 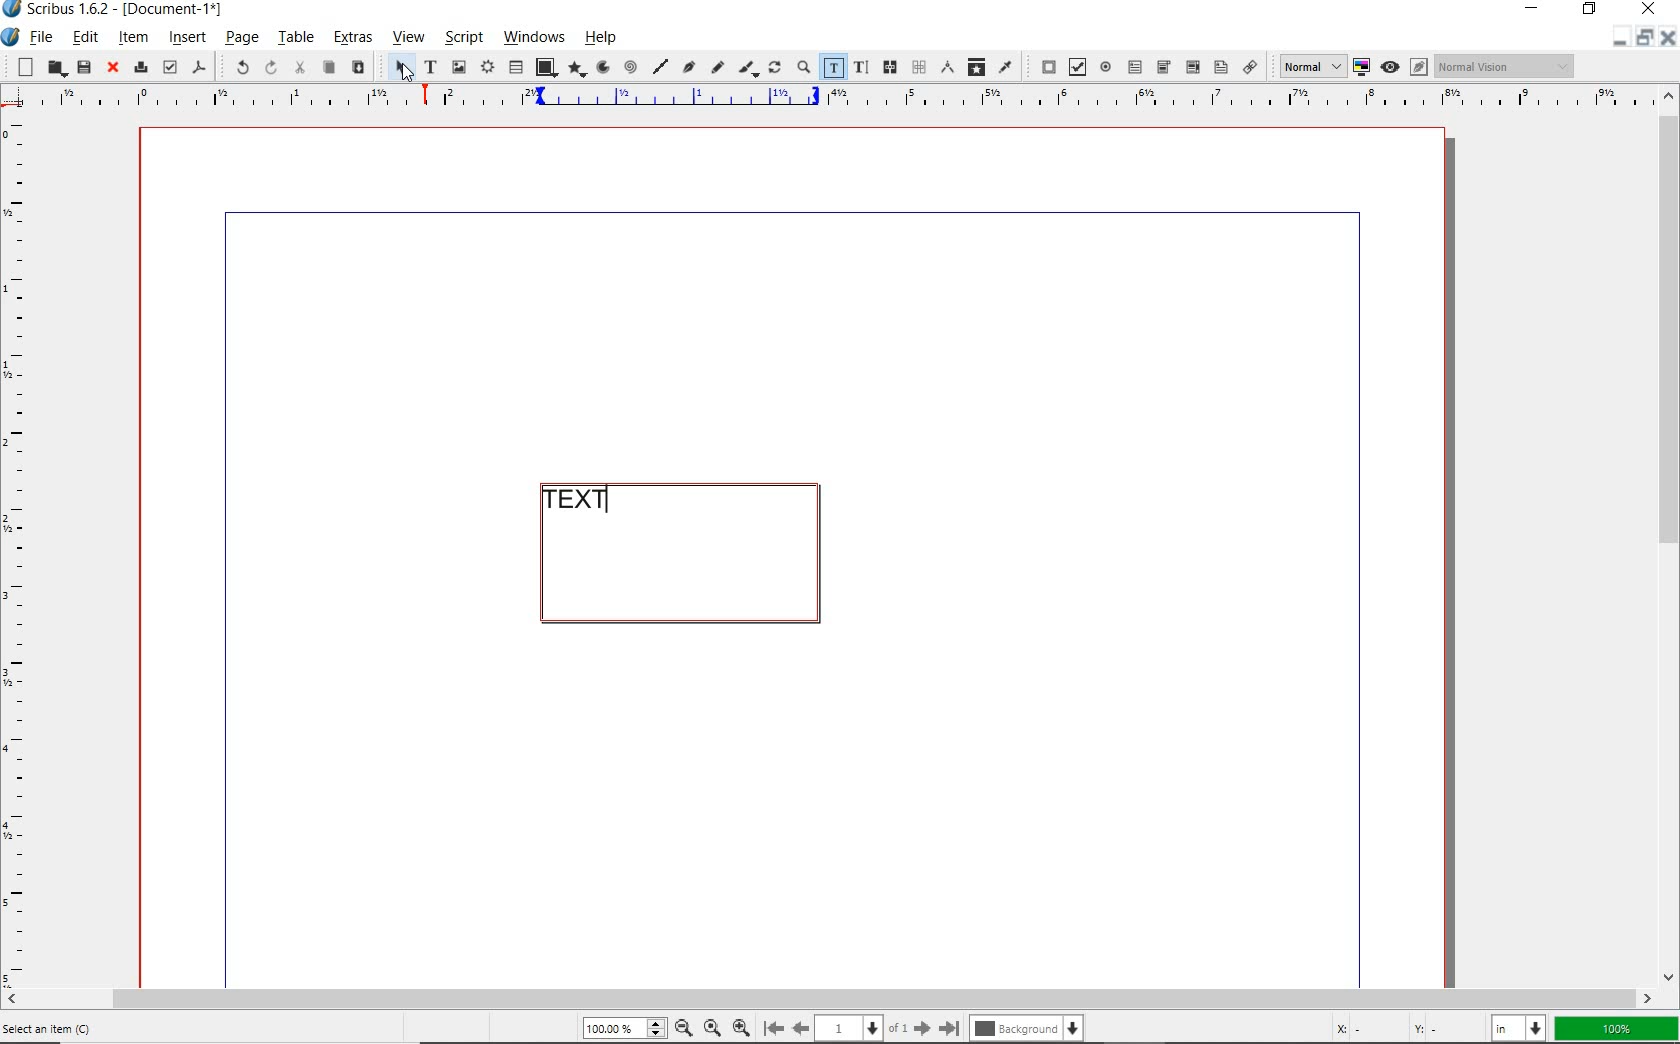 What do you see at coordinates (803, 69) in the screenshot?
I see `zoom in or zoom out` at bounding box center [803, 69].